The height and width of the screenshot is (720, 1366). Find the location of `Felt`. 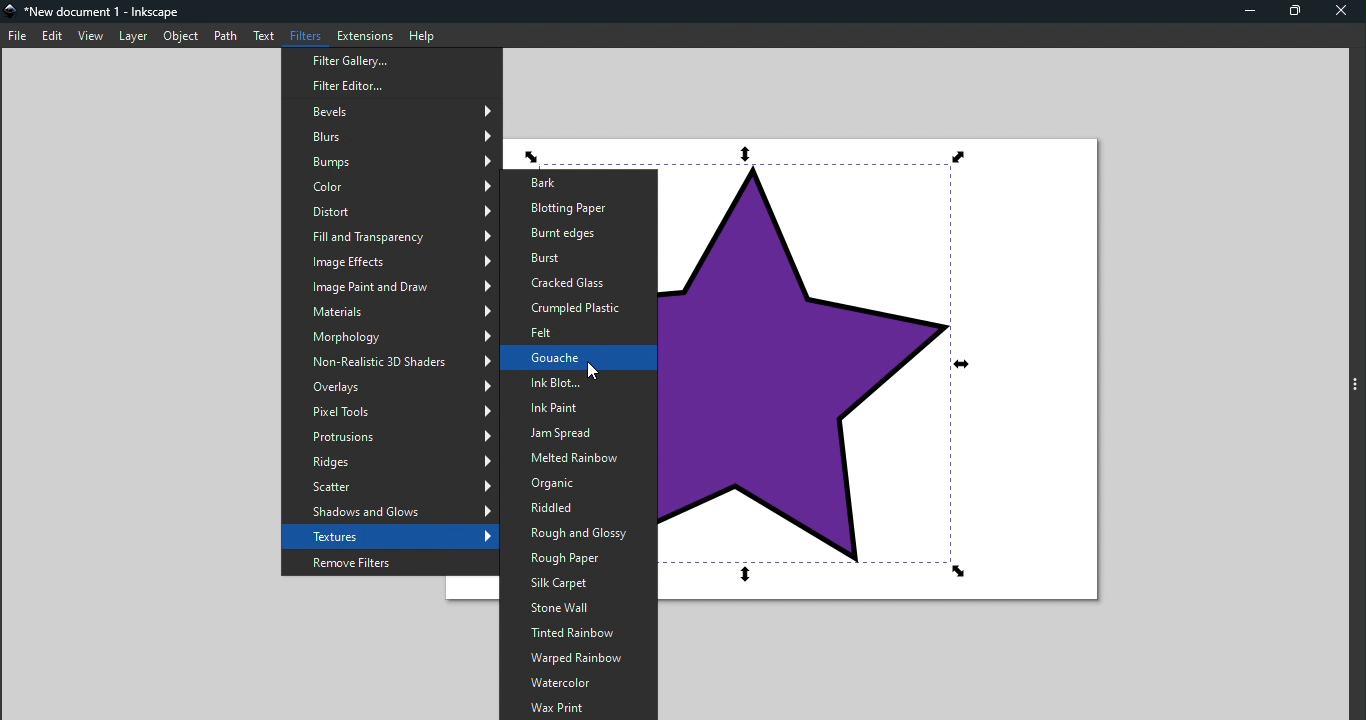

Felt is located at coordinates (579, 334).